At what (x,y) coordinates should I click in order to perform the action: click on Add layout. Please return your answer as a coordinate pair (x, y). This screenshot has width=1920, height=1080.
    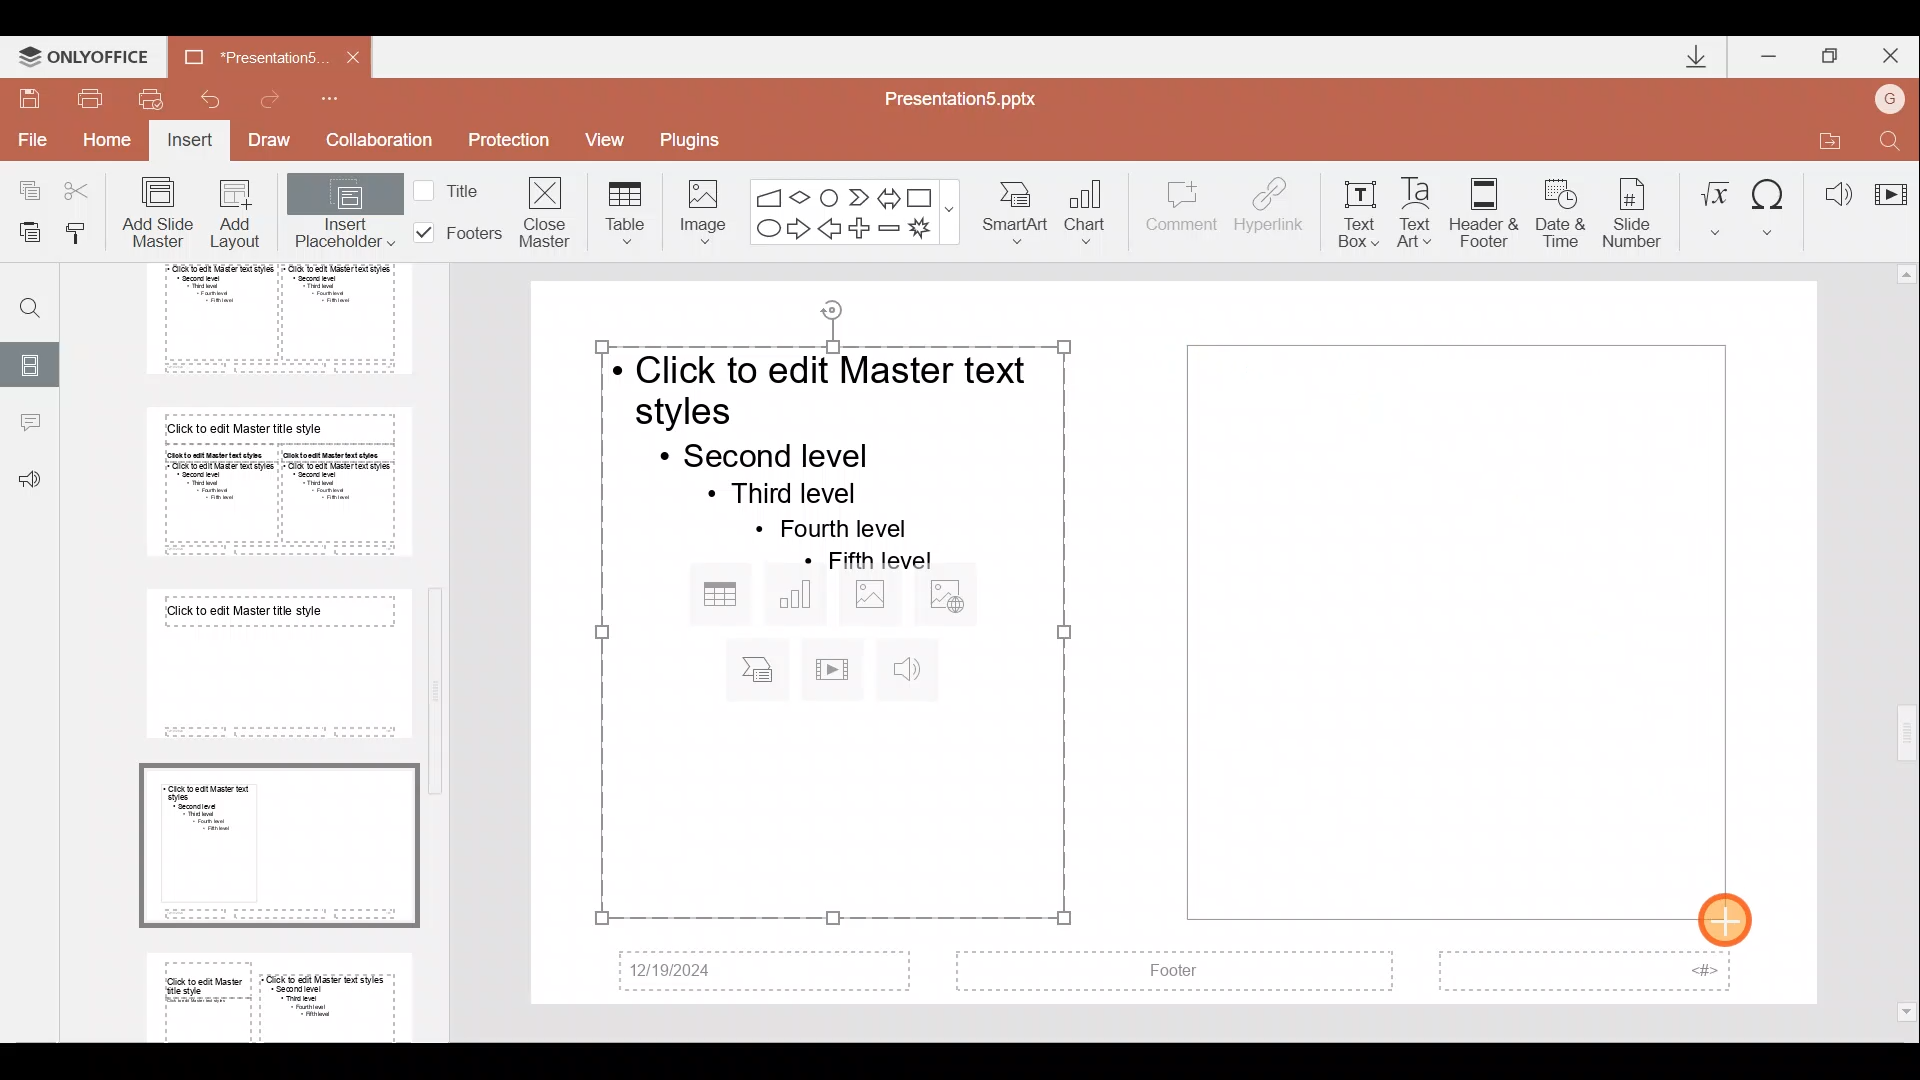
    Looking at the image, I should click on (236, 218).